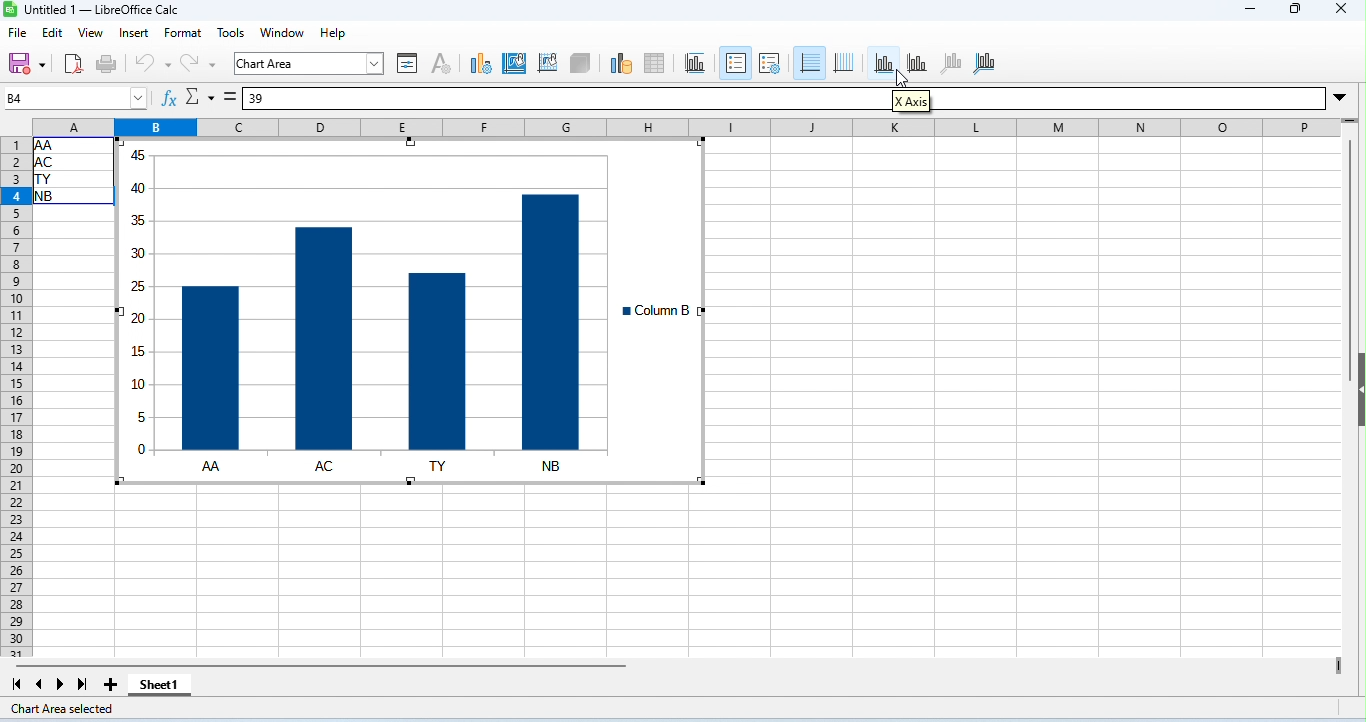 The height and width of the screenshot is (722, 1366). What do you see at coordinates (914, 102) in the screenshot?
I see `x axis` at bounding box center [914, 102].